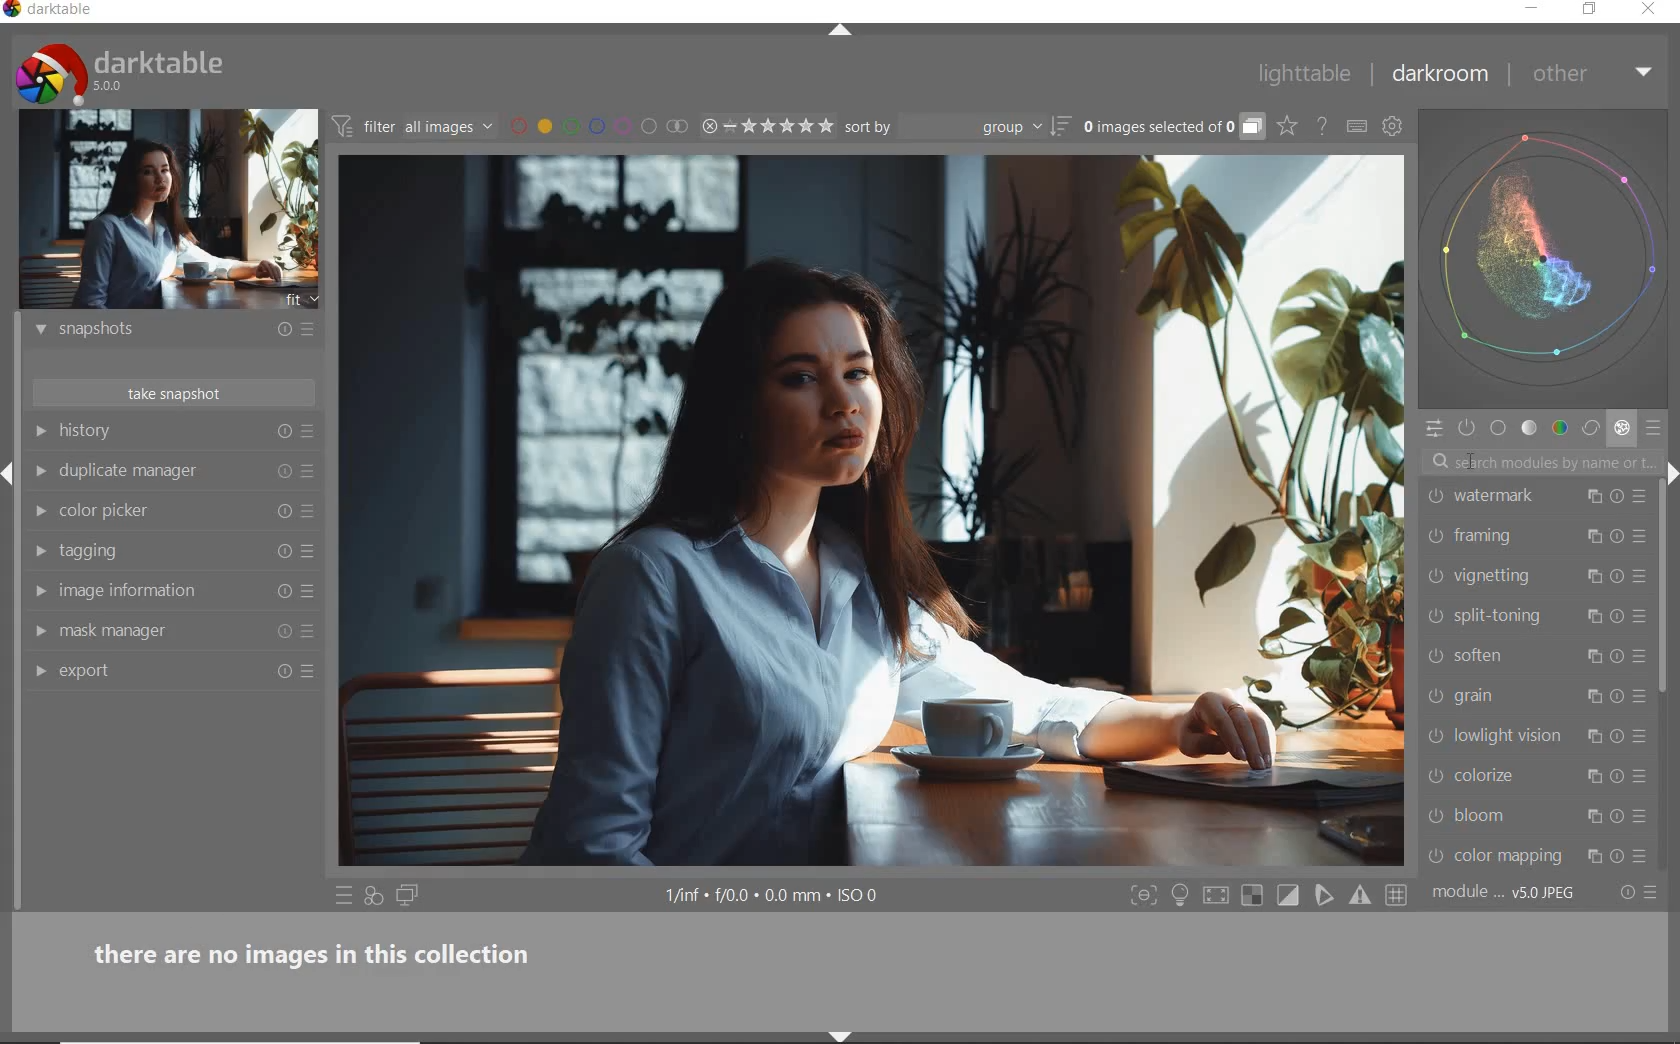  I want to click on ctrl+b, so click(1182, 895).